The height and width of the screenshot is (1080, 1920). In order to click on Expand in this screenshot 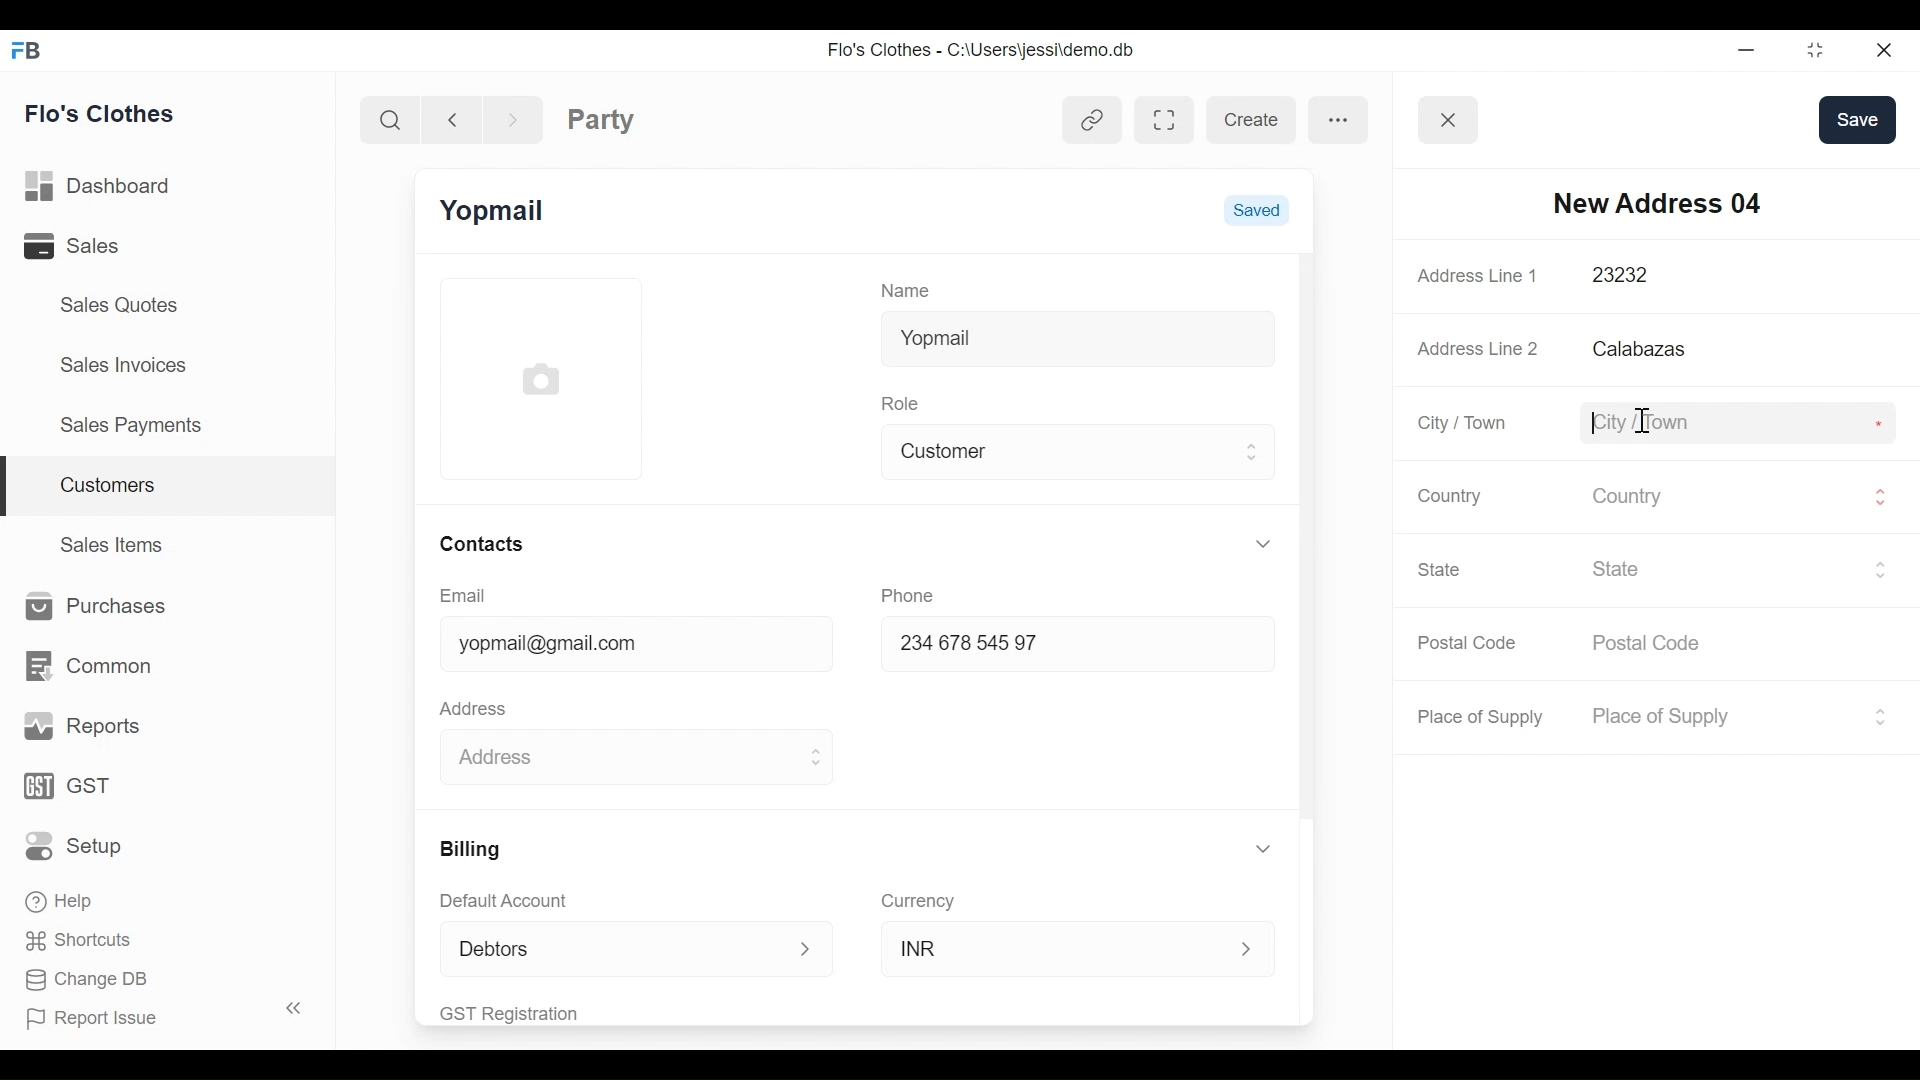, I will do `click(807, 950)`.